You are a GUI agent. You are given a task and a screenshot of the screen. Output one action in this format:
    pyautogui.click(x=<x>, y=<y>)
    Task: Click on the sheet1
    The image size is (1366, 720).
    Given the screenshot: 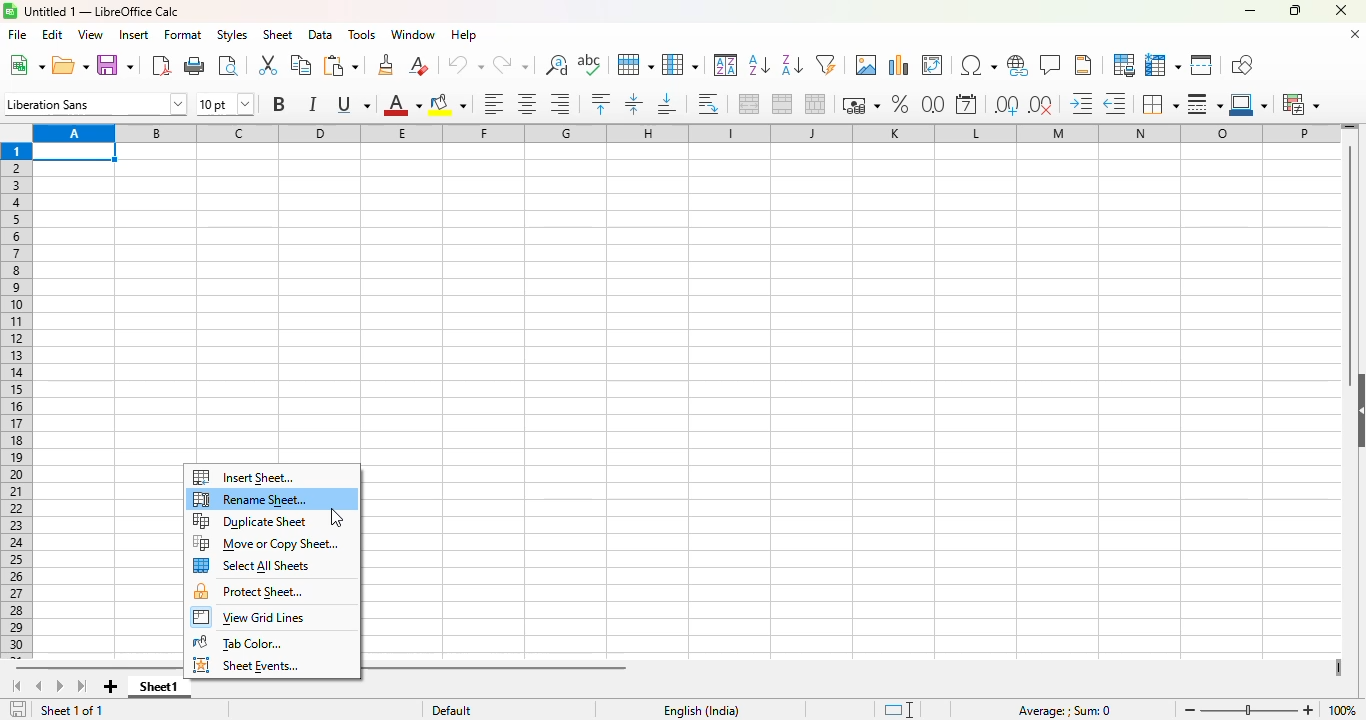 What is the action you would take?
    pyautogui.click(x=156, y=686)
    